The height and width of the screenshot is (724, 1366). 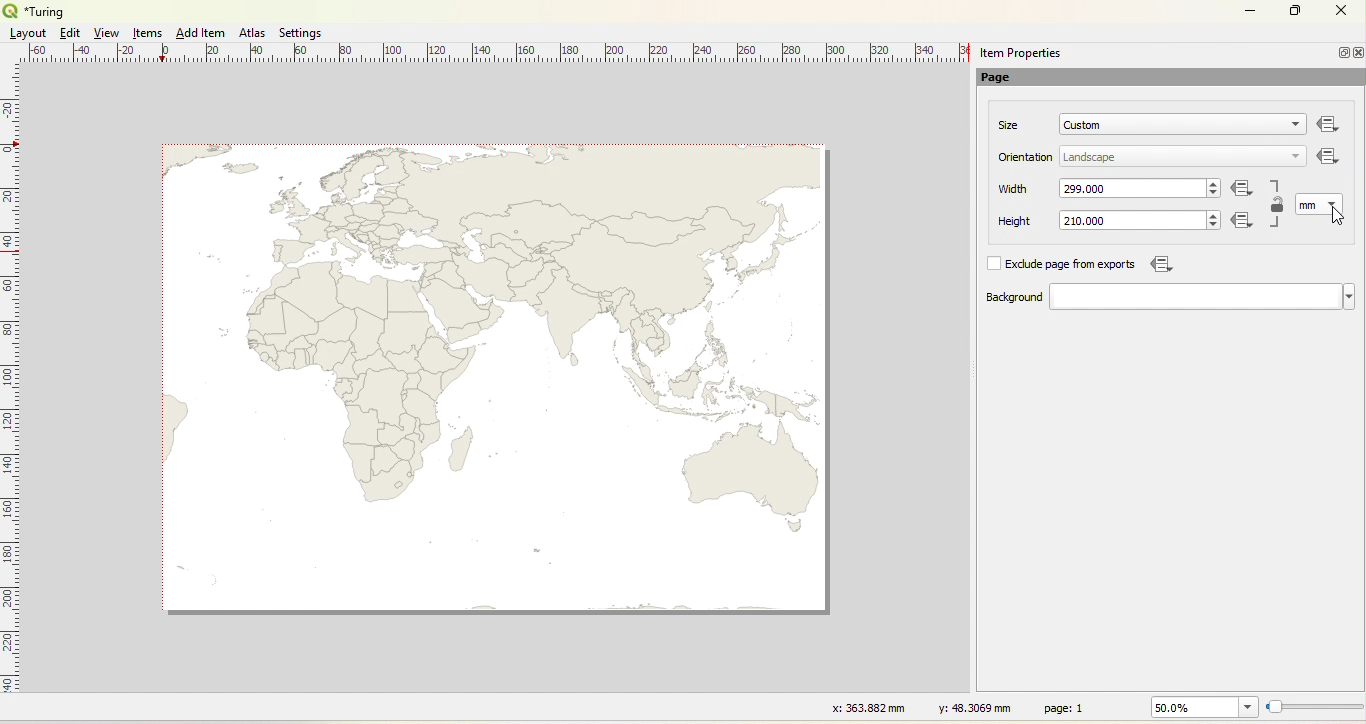 I want to click on close, so click(x=1357, y=53).